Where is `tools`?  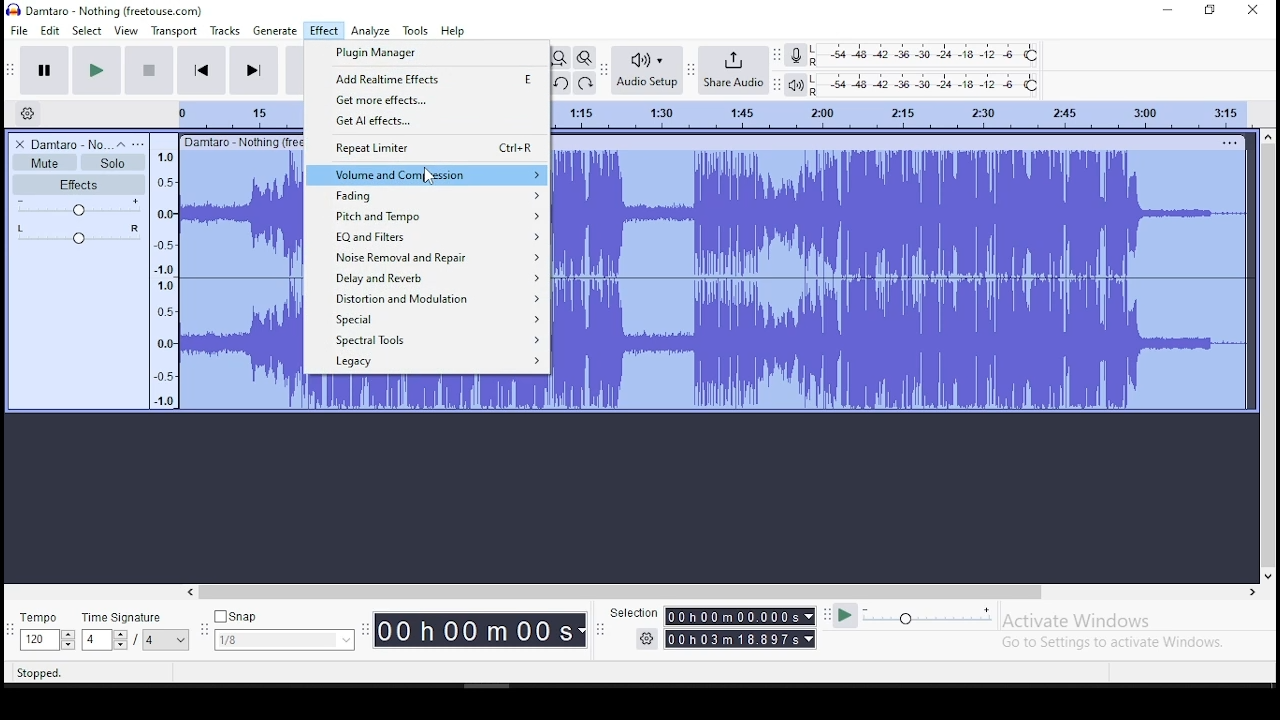
tools is located at coordinates (416, 30).